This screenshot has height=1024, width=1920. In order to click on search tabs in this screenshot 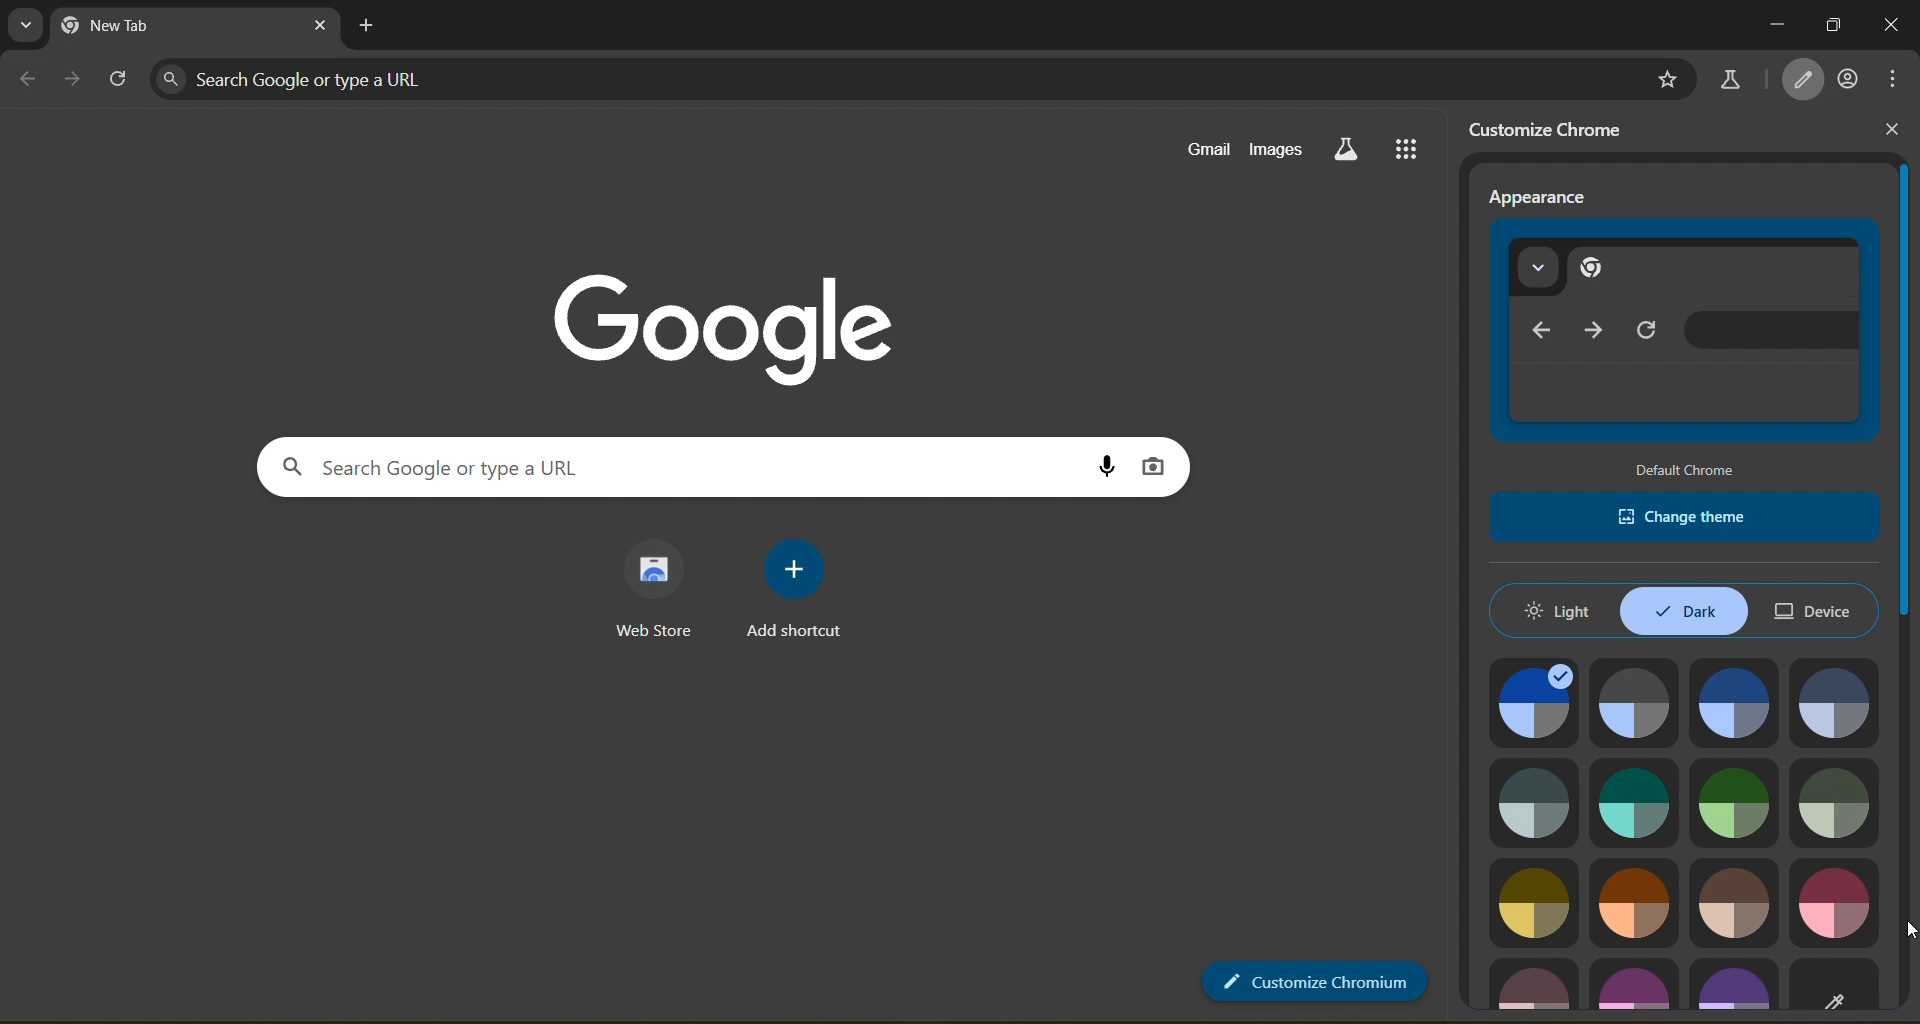, I will do `click(25, 24)`.